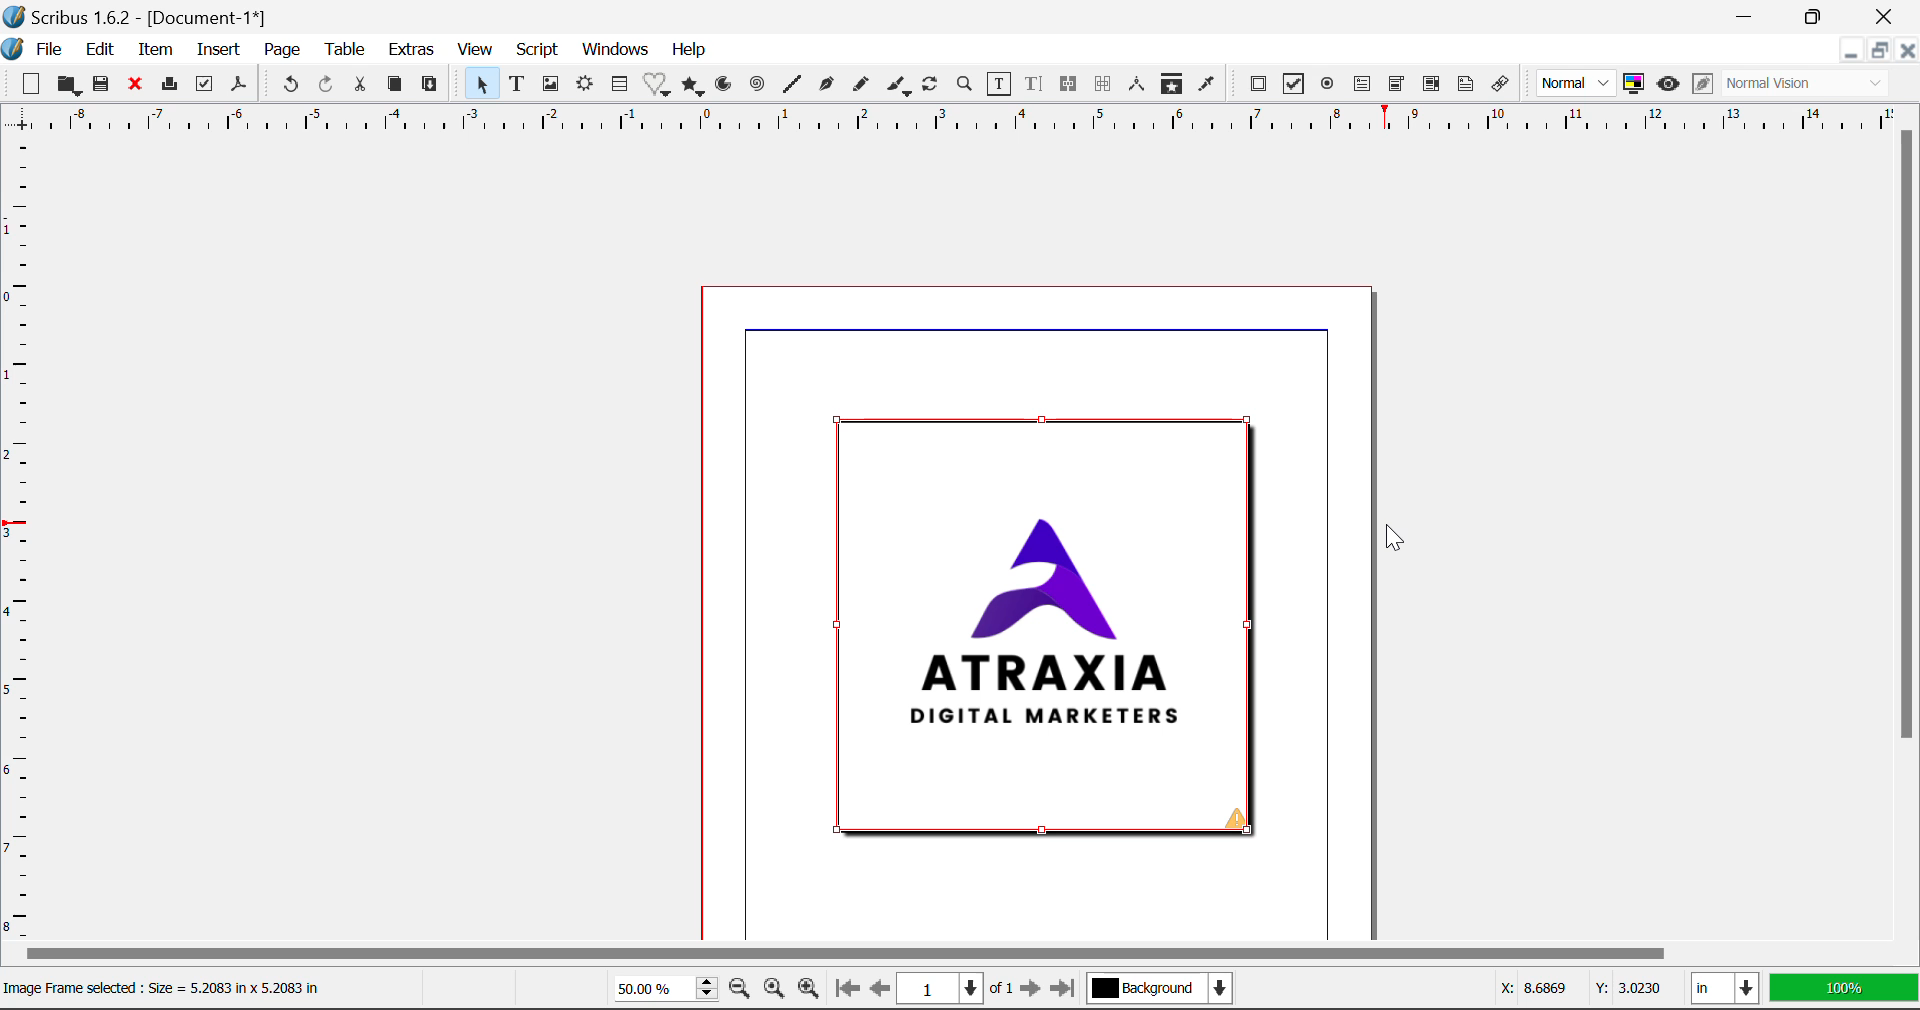  Describe the element at coordinates (876, 987) in the screenshot. I see `Previous page` at that location.